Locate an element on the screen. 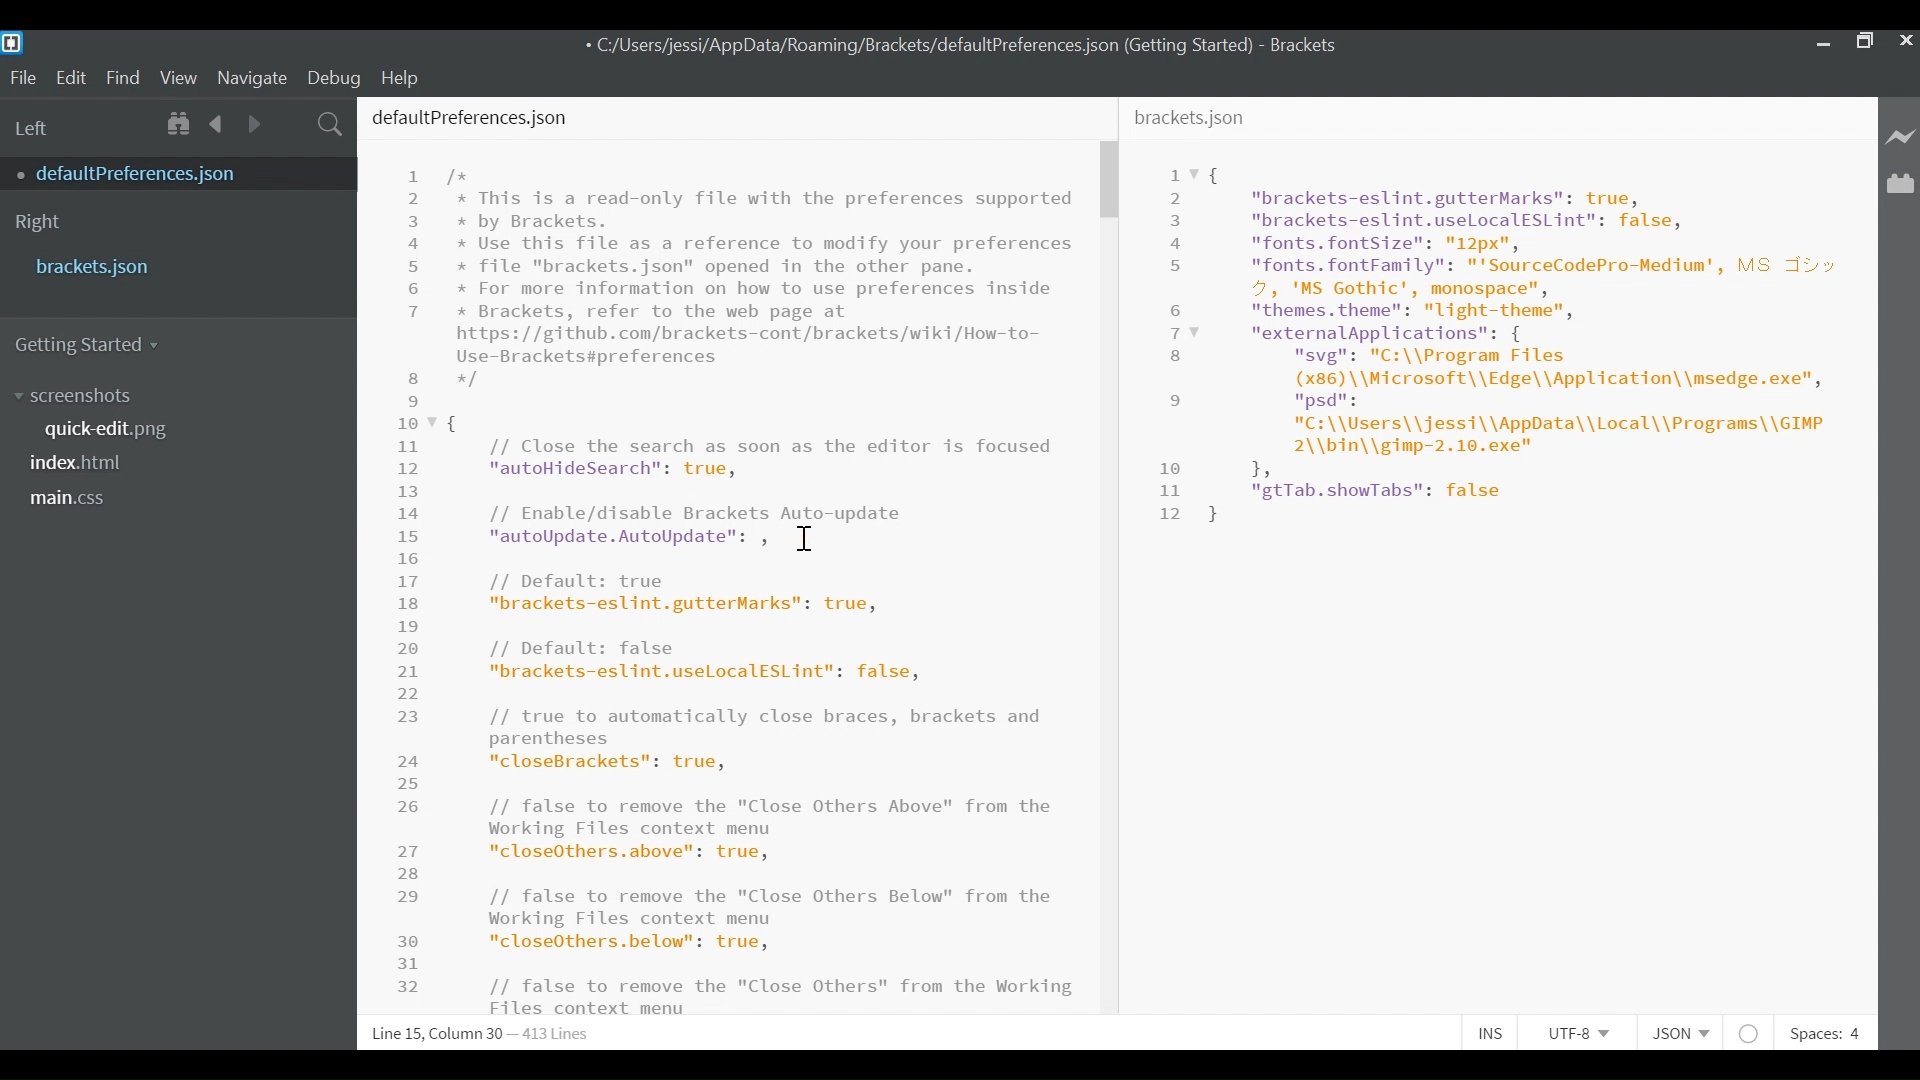 The width and height of the screenshot is (1920, 1080). Split the Editor Vertically or Horizontally is located at coordinates (291, 122).